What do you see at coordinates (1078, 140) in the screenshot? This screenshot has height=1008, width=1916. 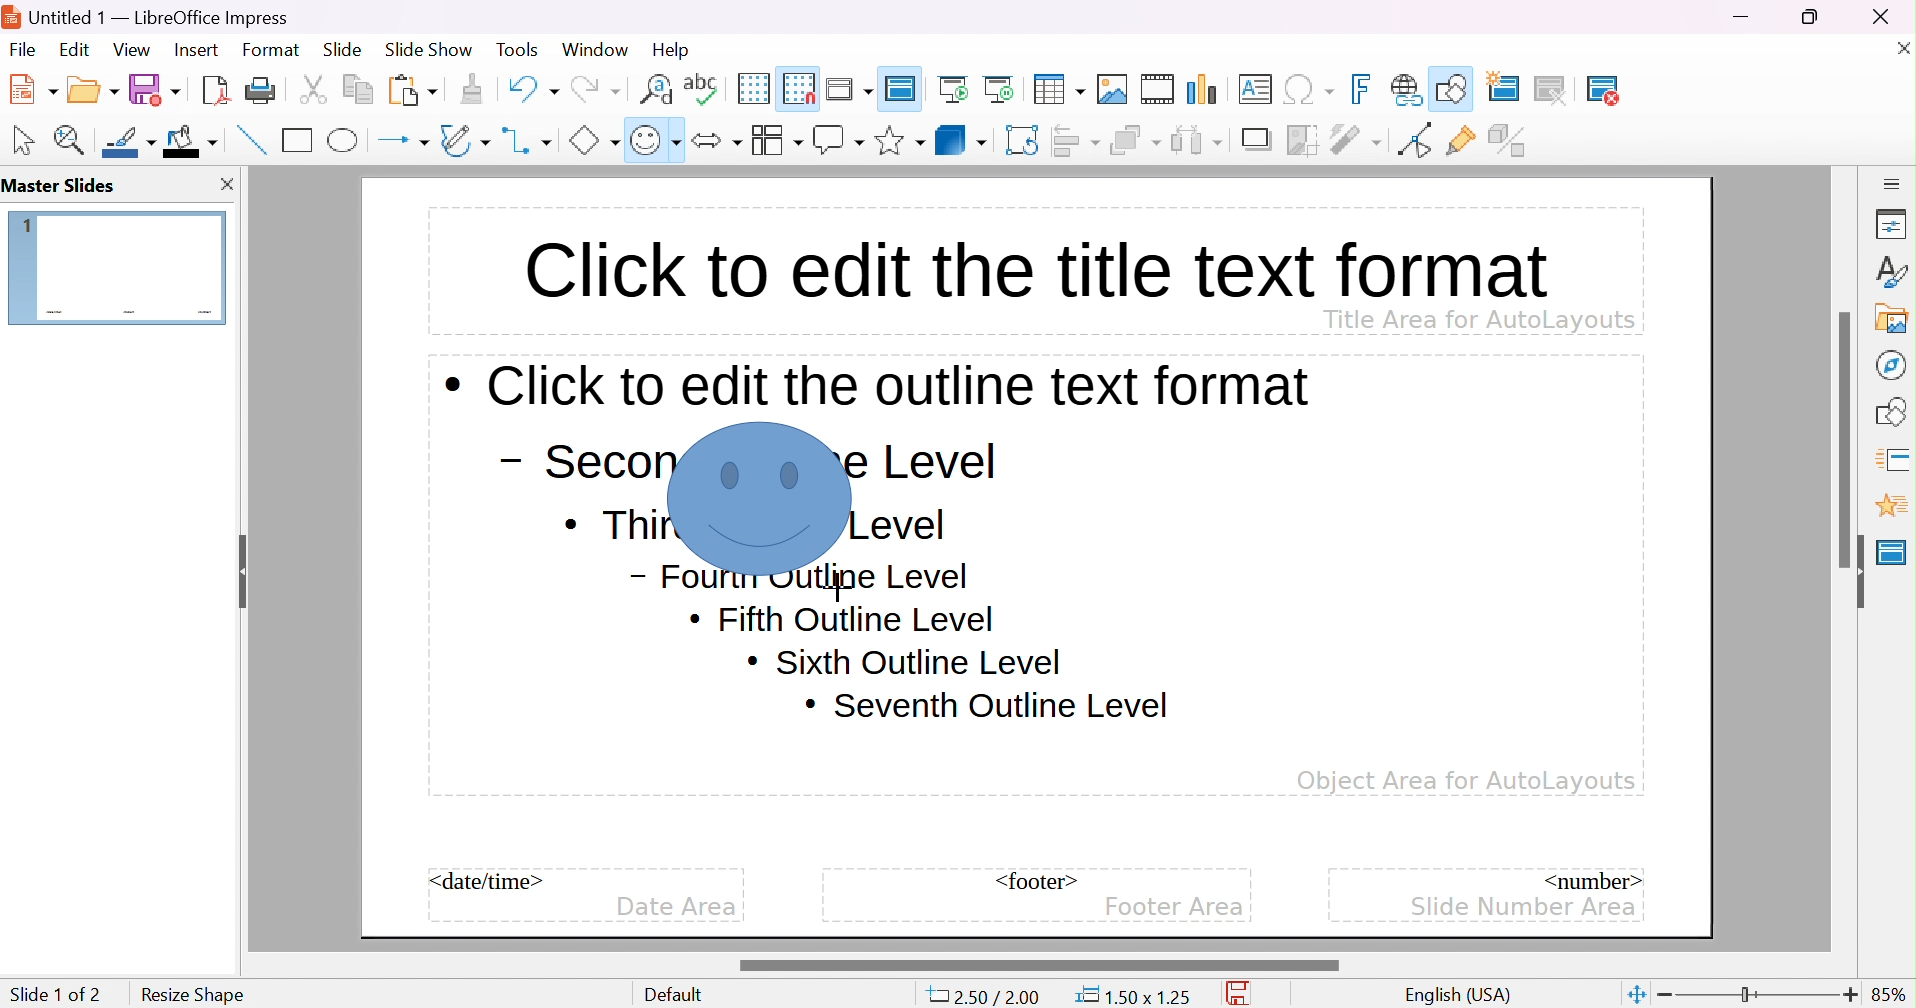 I see `align objects` at bounding box center [1078, 140].